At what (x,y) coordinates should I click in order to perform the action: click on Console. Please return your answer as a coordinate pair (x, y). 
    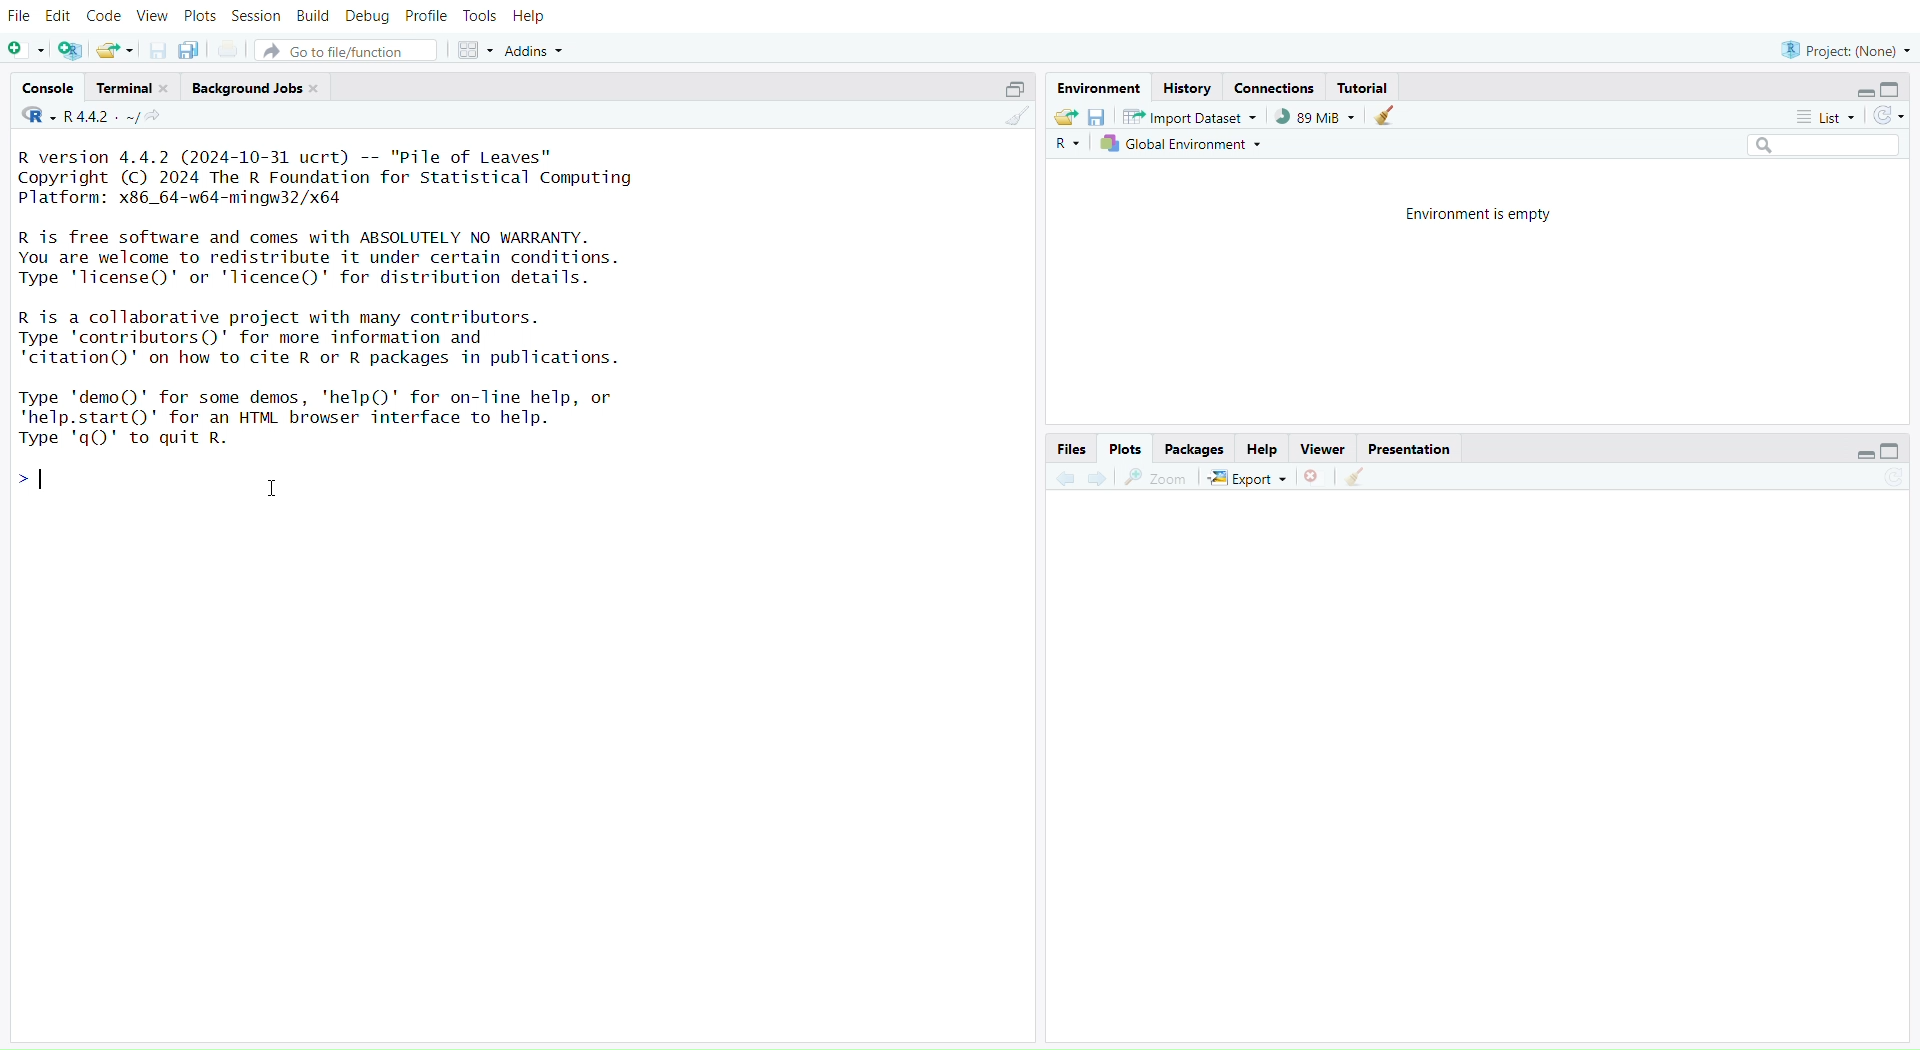
    Looking at the image, I should click on (48, 89).